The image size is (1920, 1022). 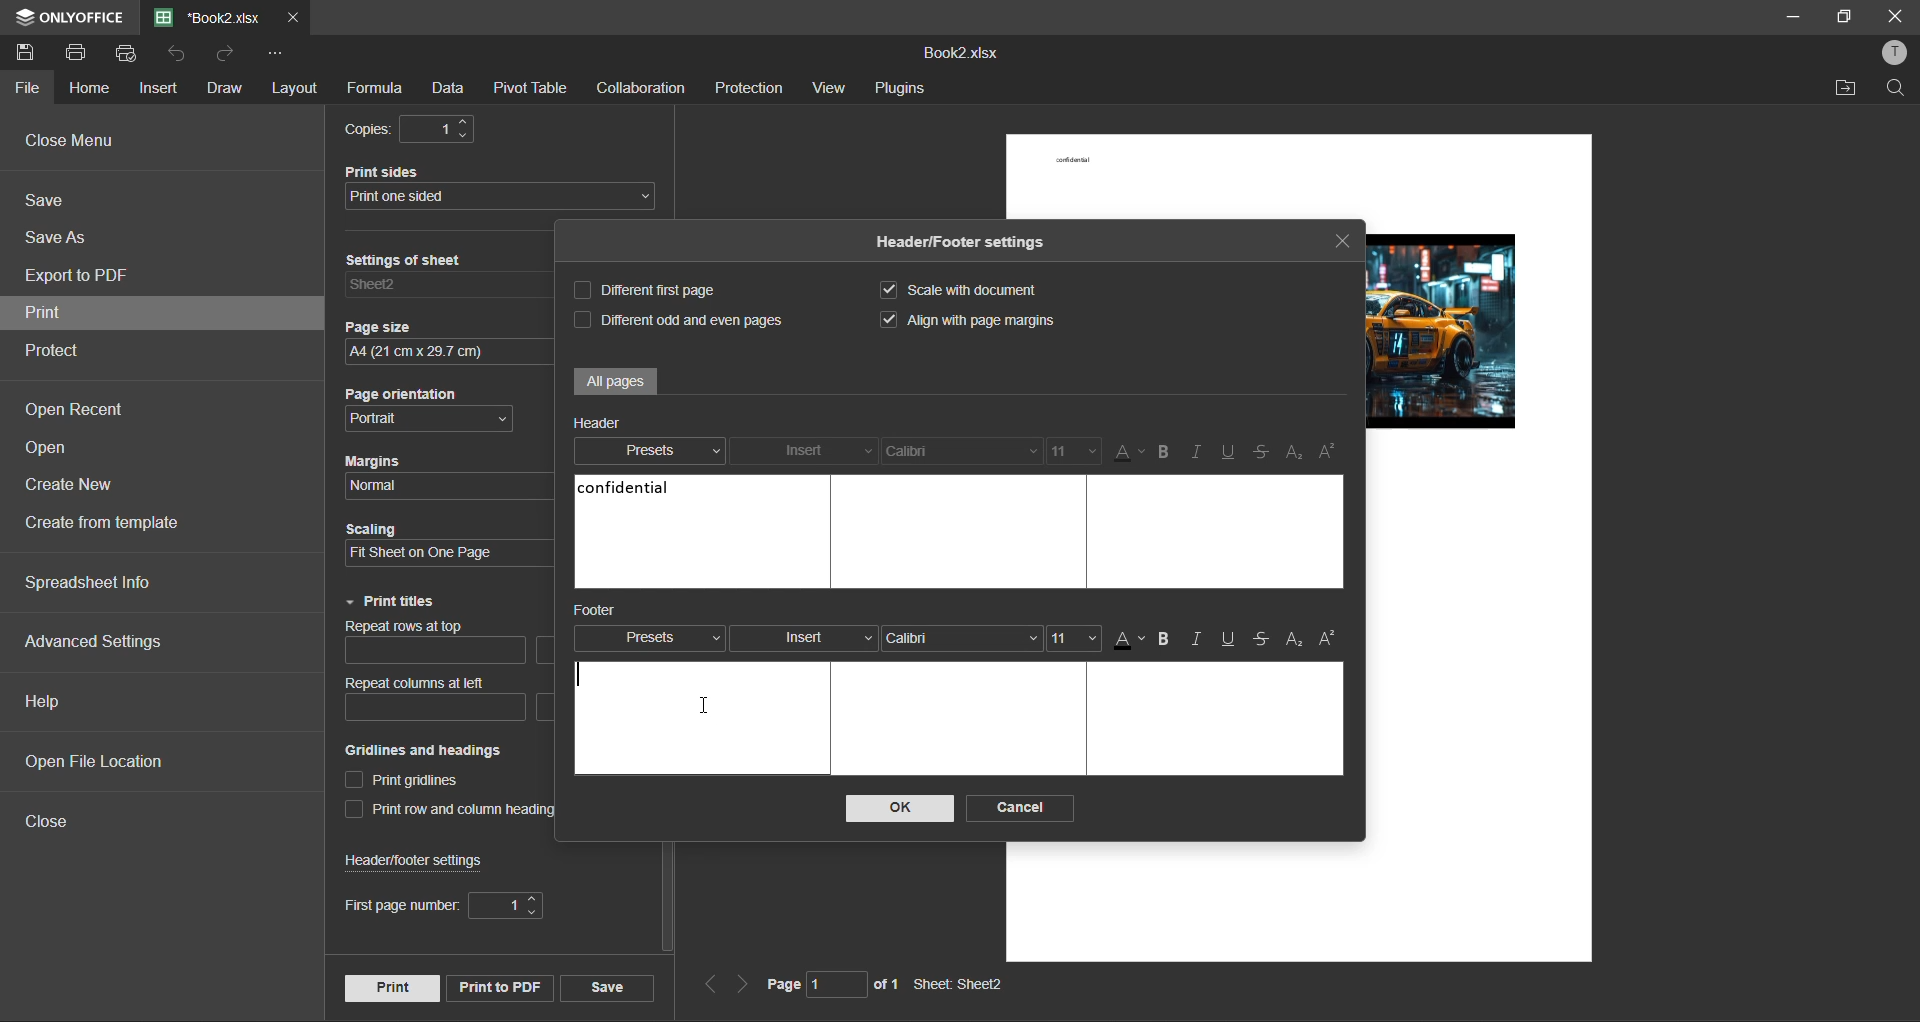 What do you see at coordinates (599, 609) in the screenshot?
I see `Footer` at bounding box center [599, 609].